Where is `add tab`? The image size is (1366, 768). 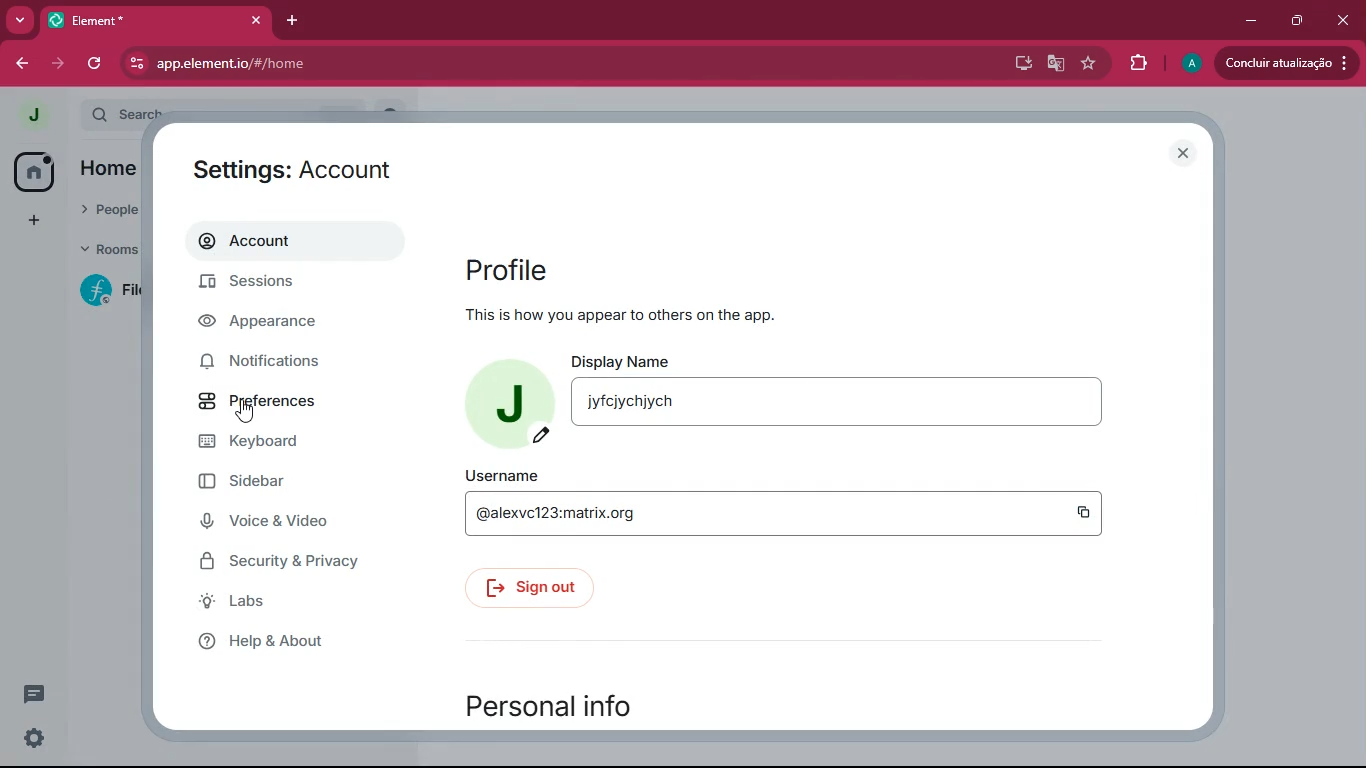 add tab is located at coordinates (287, 21).